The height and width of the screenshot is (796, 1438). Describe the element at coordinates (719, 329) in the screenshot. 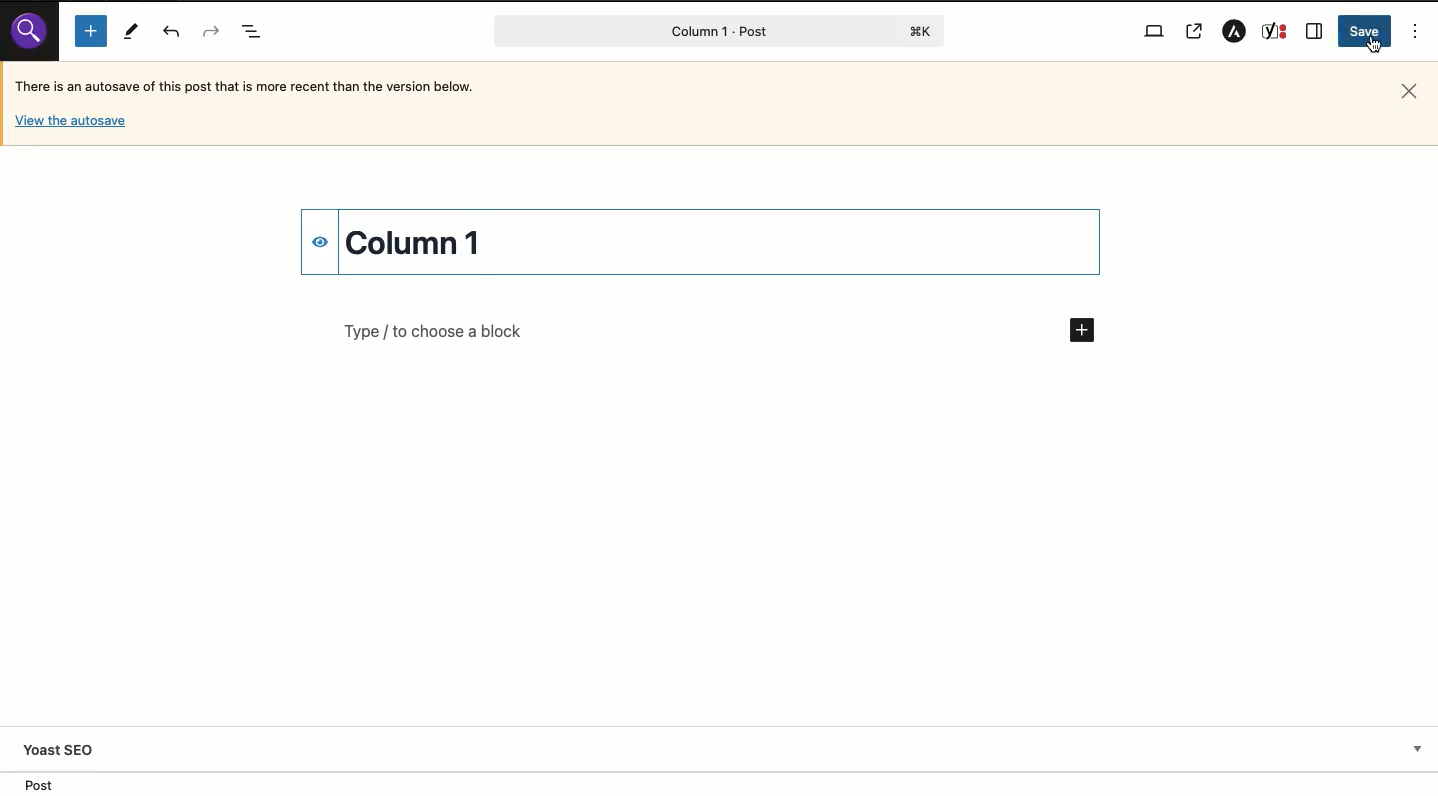

I see `Add new block` at that location.